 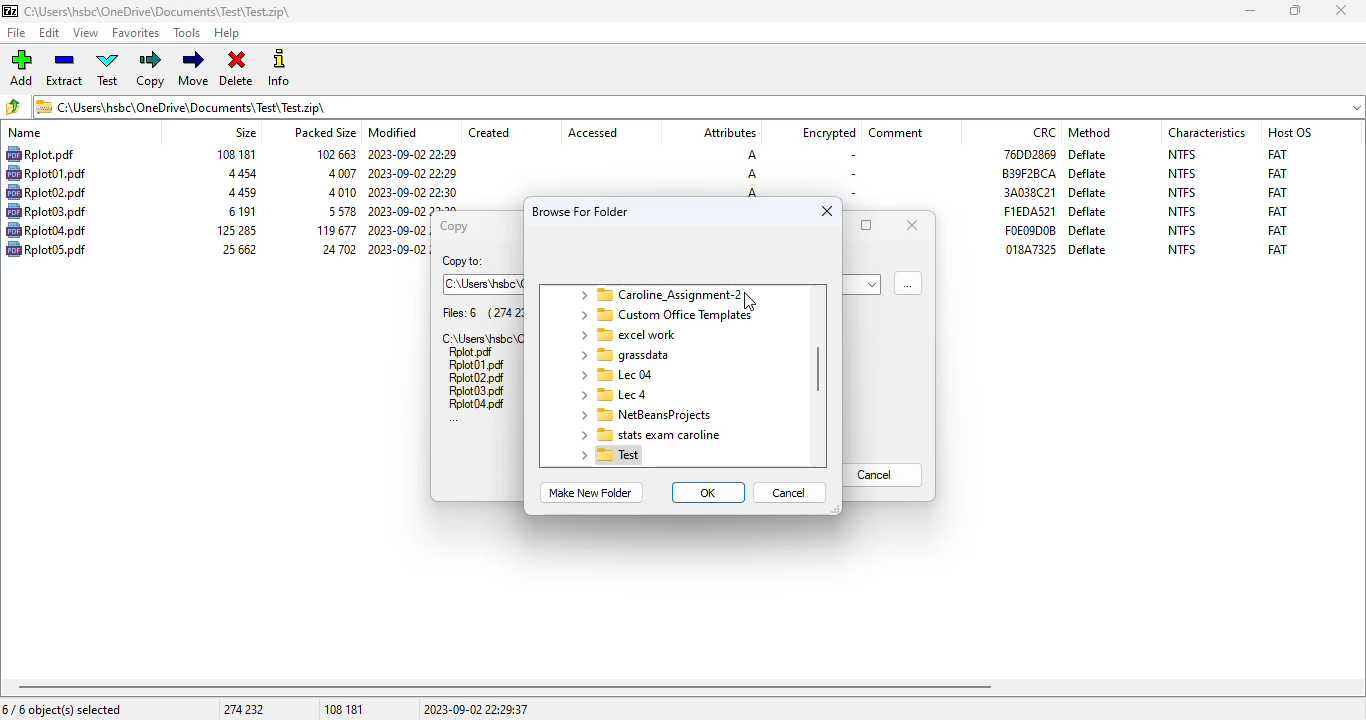 What do you see at coordinates (1029, 192) in the screenshot?
I see `CRC` at bounding box center [1029, 192].